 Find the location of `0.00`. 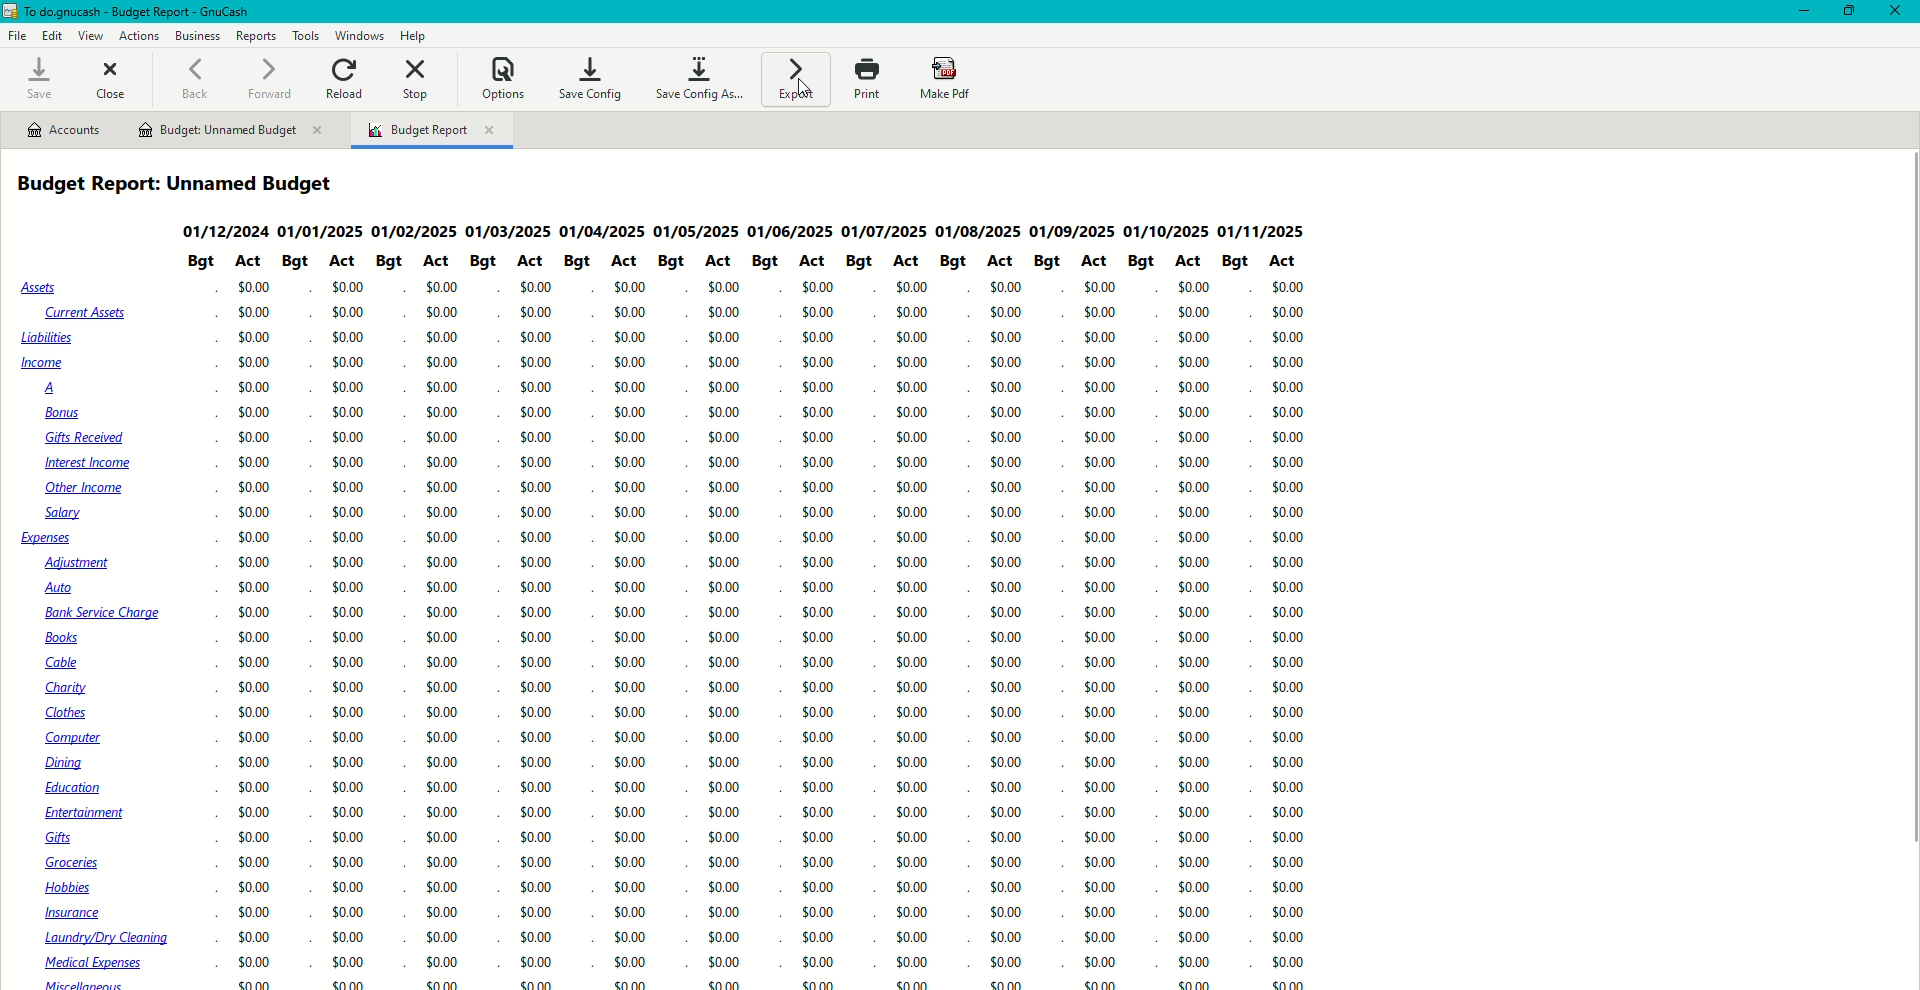

0.00 is located at coordinates (347, 437).